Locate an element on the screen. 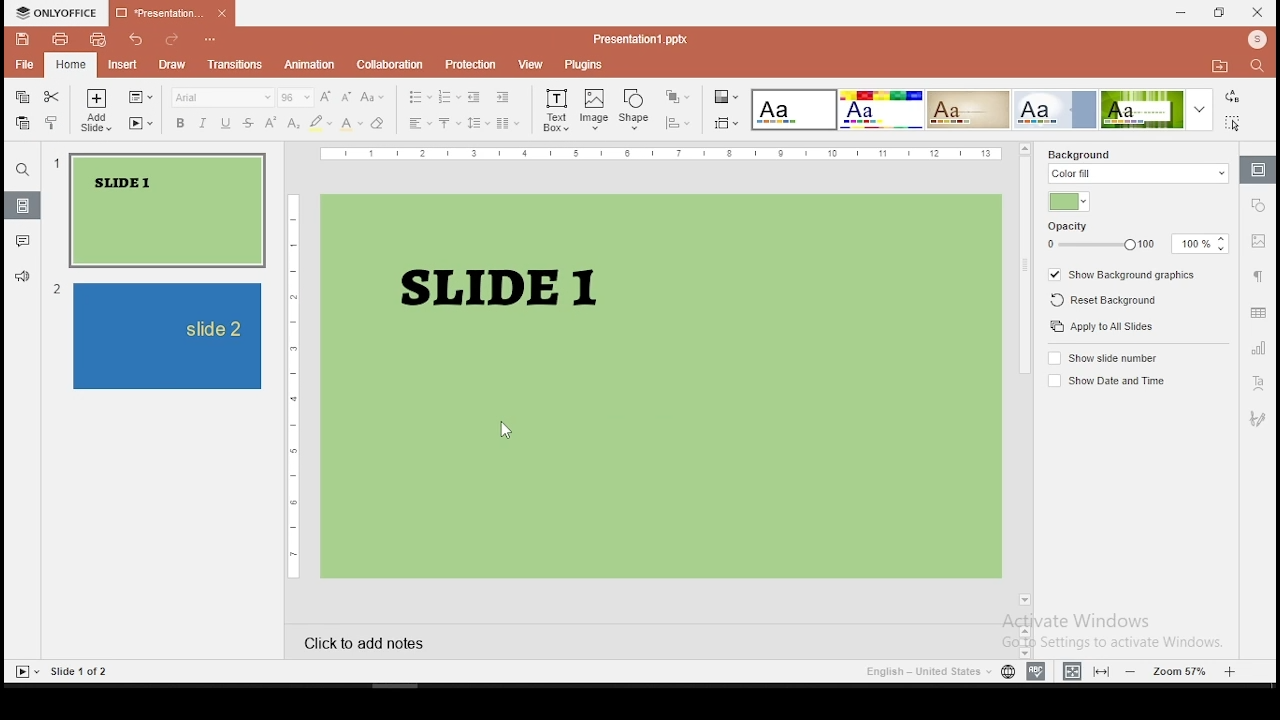 The height and width of the screenshot is (720, 1280). icon and menu is located at coordinates (56, 12).